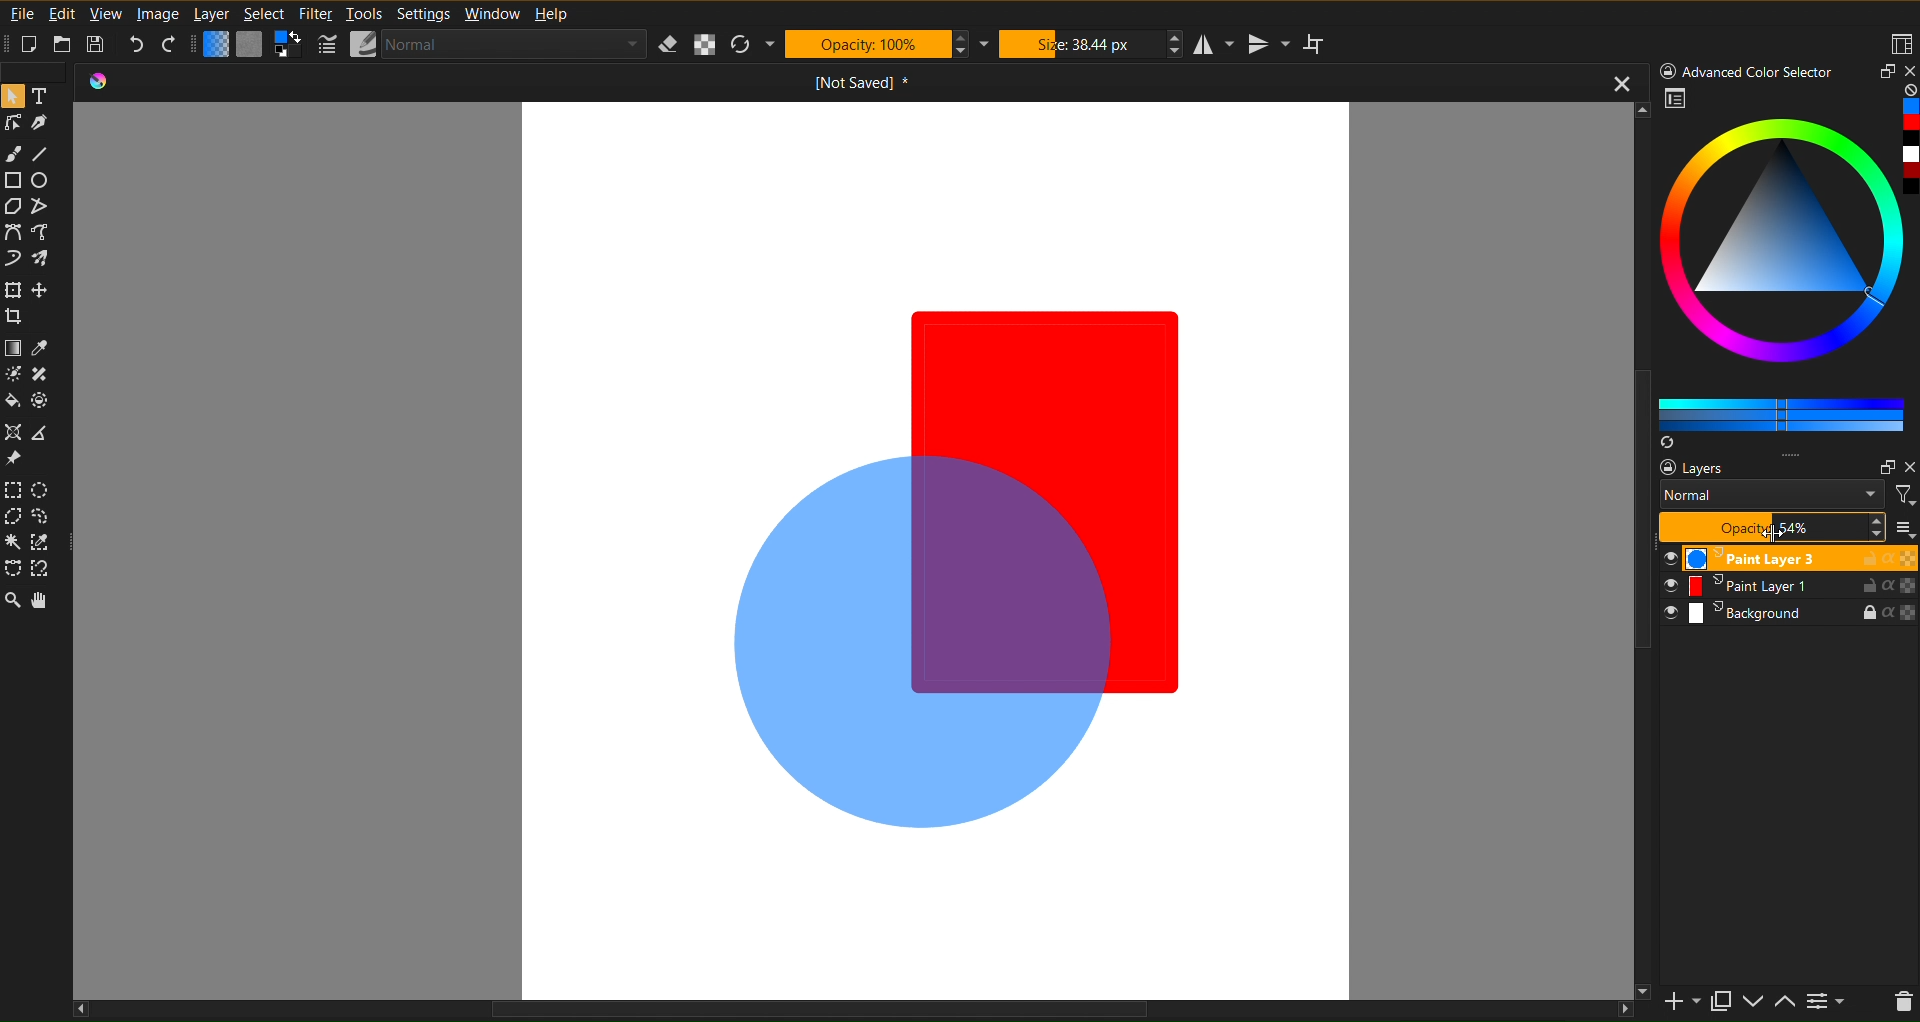 This screenshot has height=1022, width=1920. I want to click on Alpha, so click(706, 44).